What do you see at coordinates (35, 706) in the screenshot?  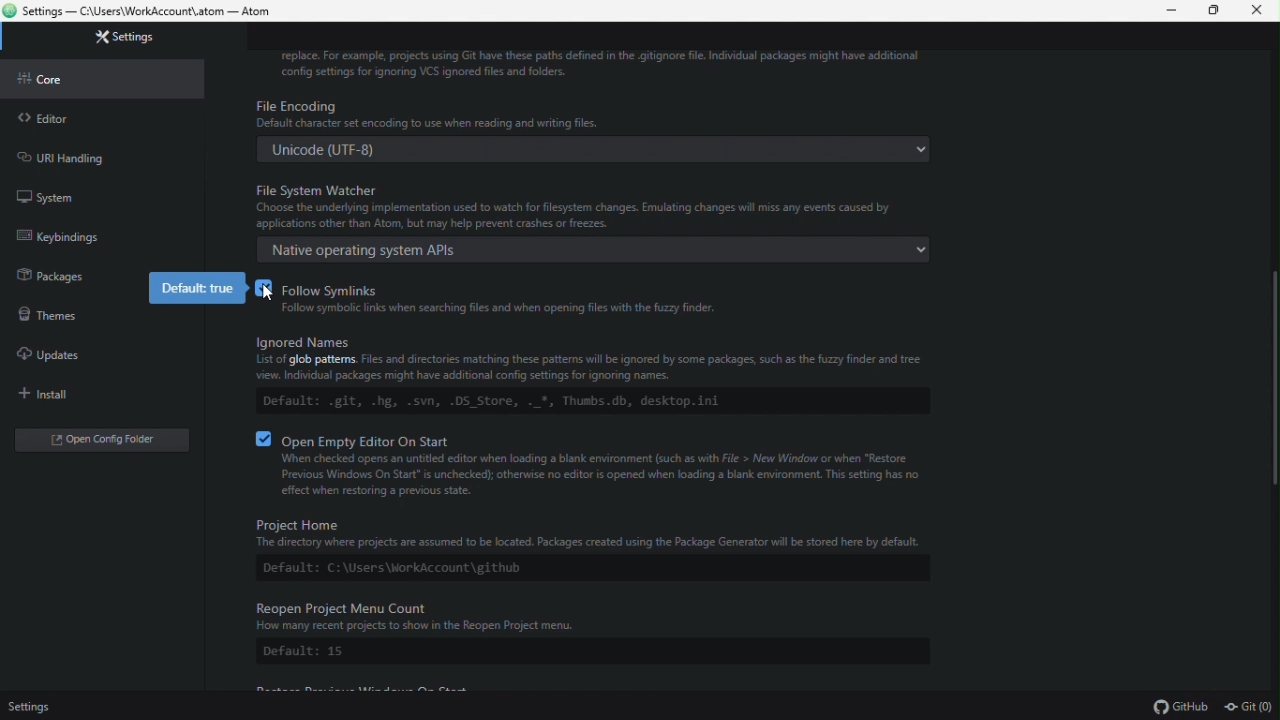 I see `Settings` at bounding box center [35, 706].